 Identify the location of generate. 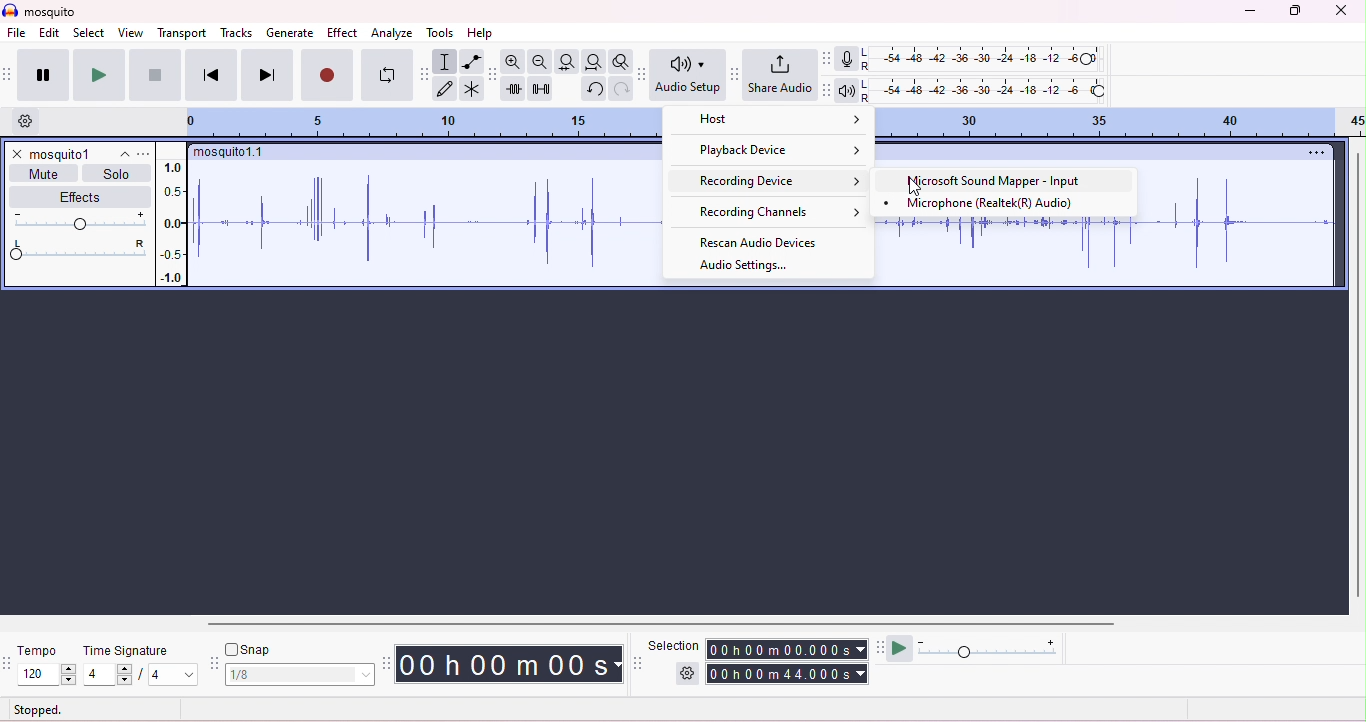
(291, 34).